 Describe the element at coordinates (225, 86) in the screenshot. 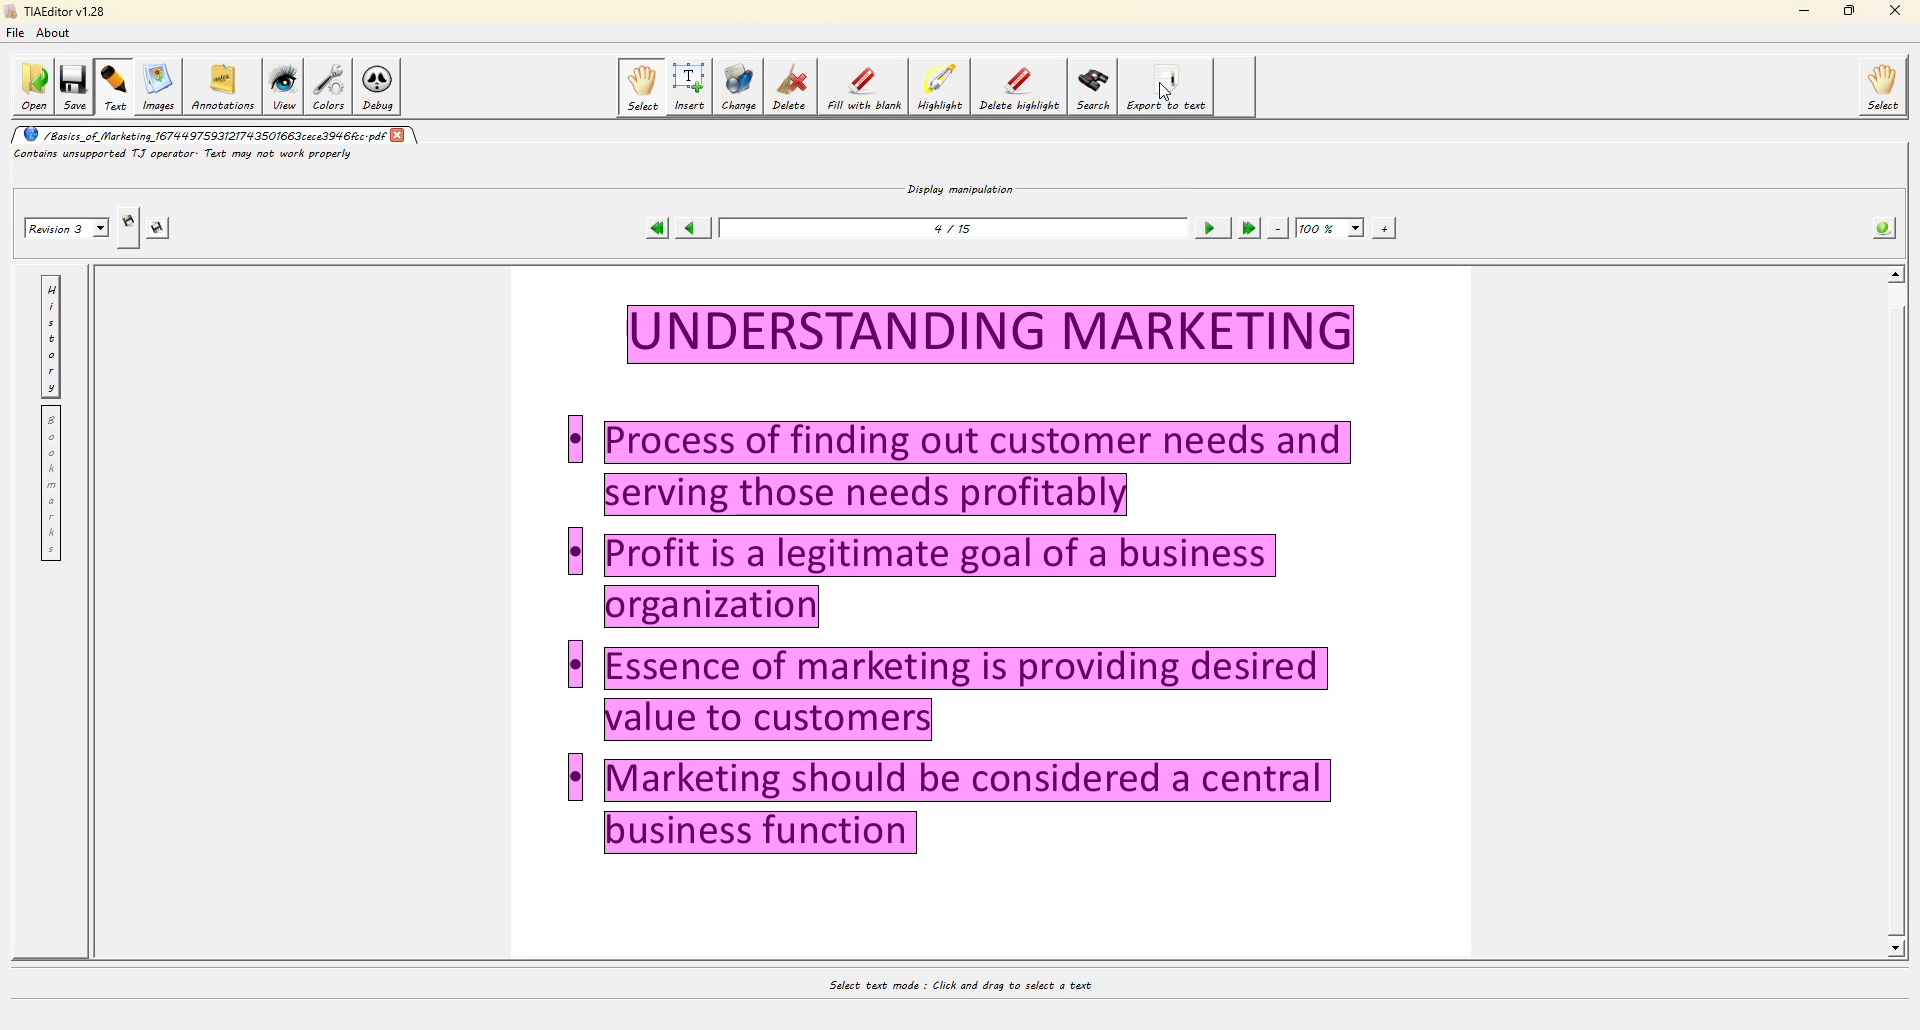

I see `annotations` at that location.